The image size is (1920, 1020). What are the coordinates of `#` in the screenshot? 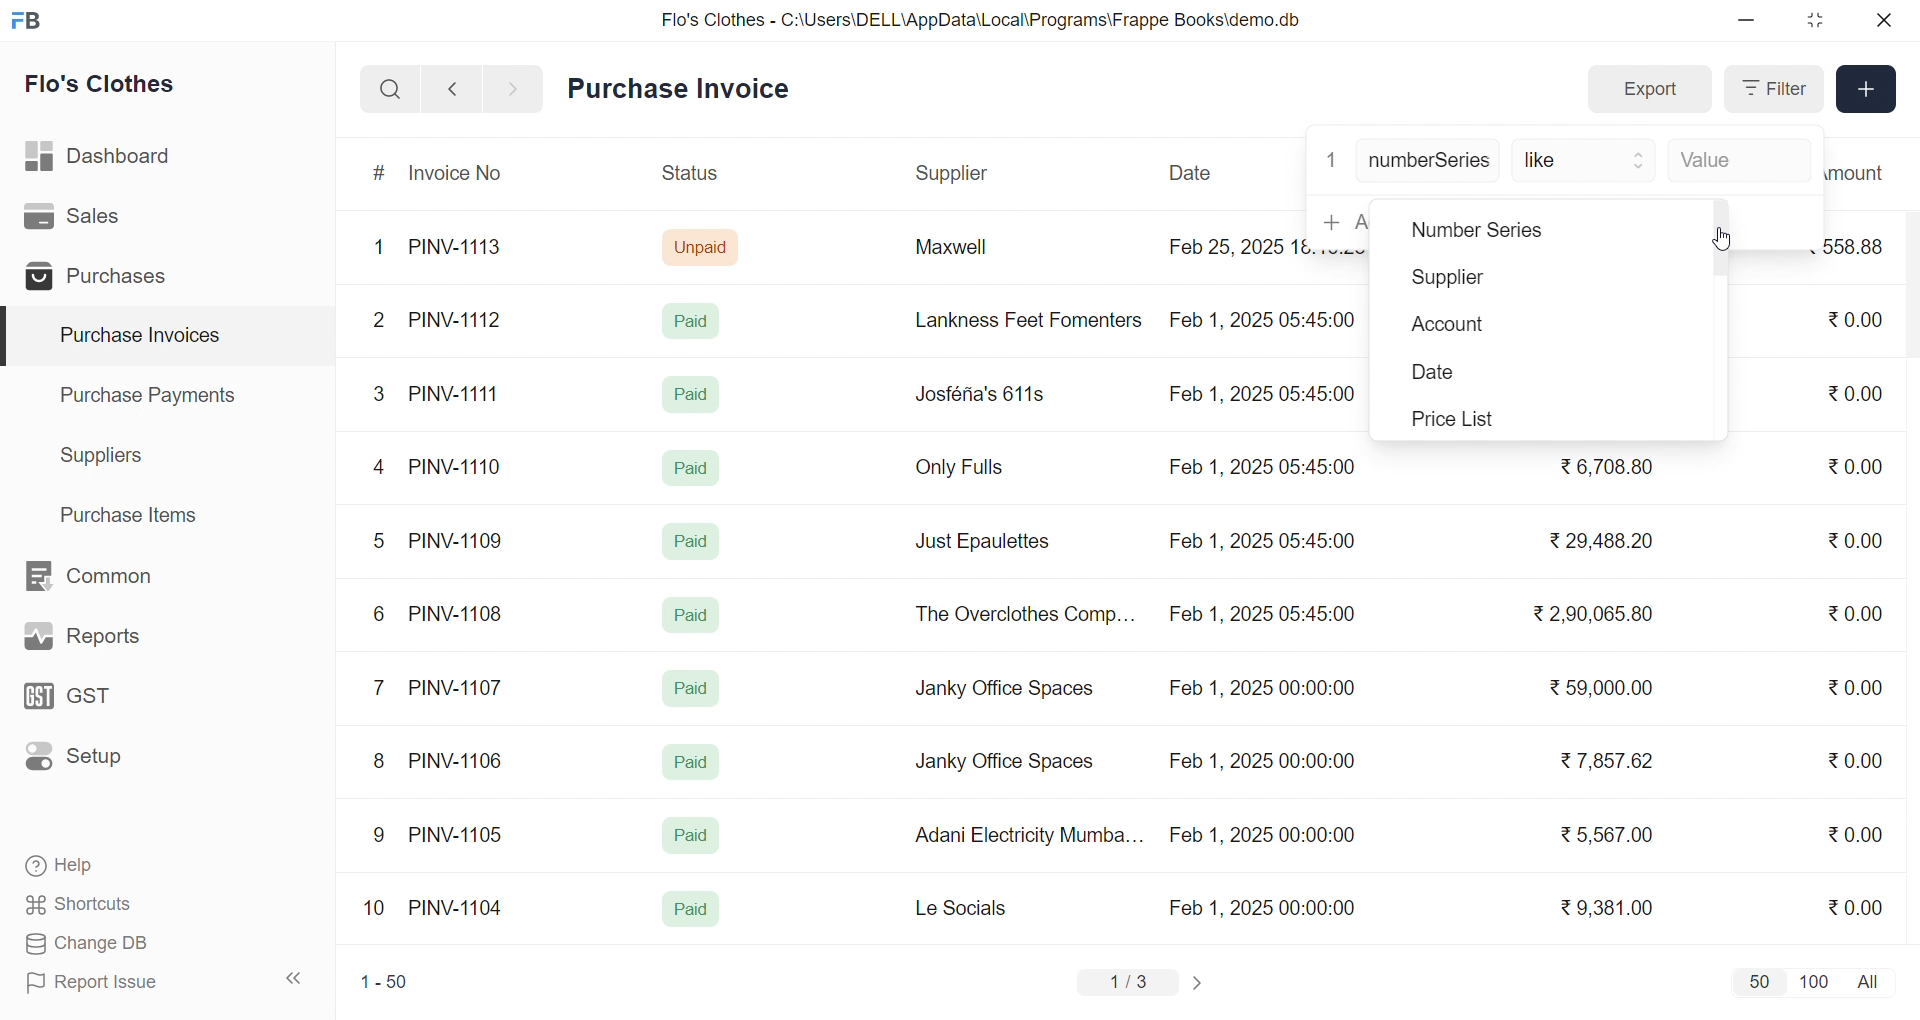 It's located at (380, 175).